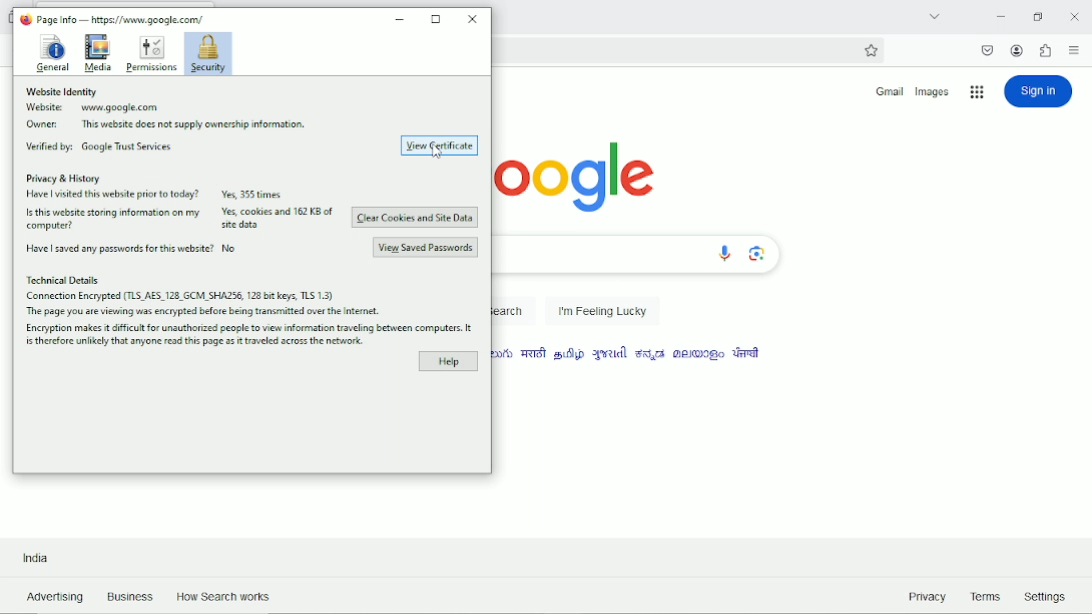 Image resolution: width=1092 pixels, height=614 pixels. I want to click on I'm feeling lucky, so click(603, 311).